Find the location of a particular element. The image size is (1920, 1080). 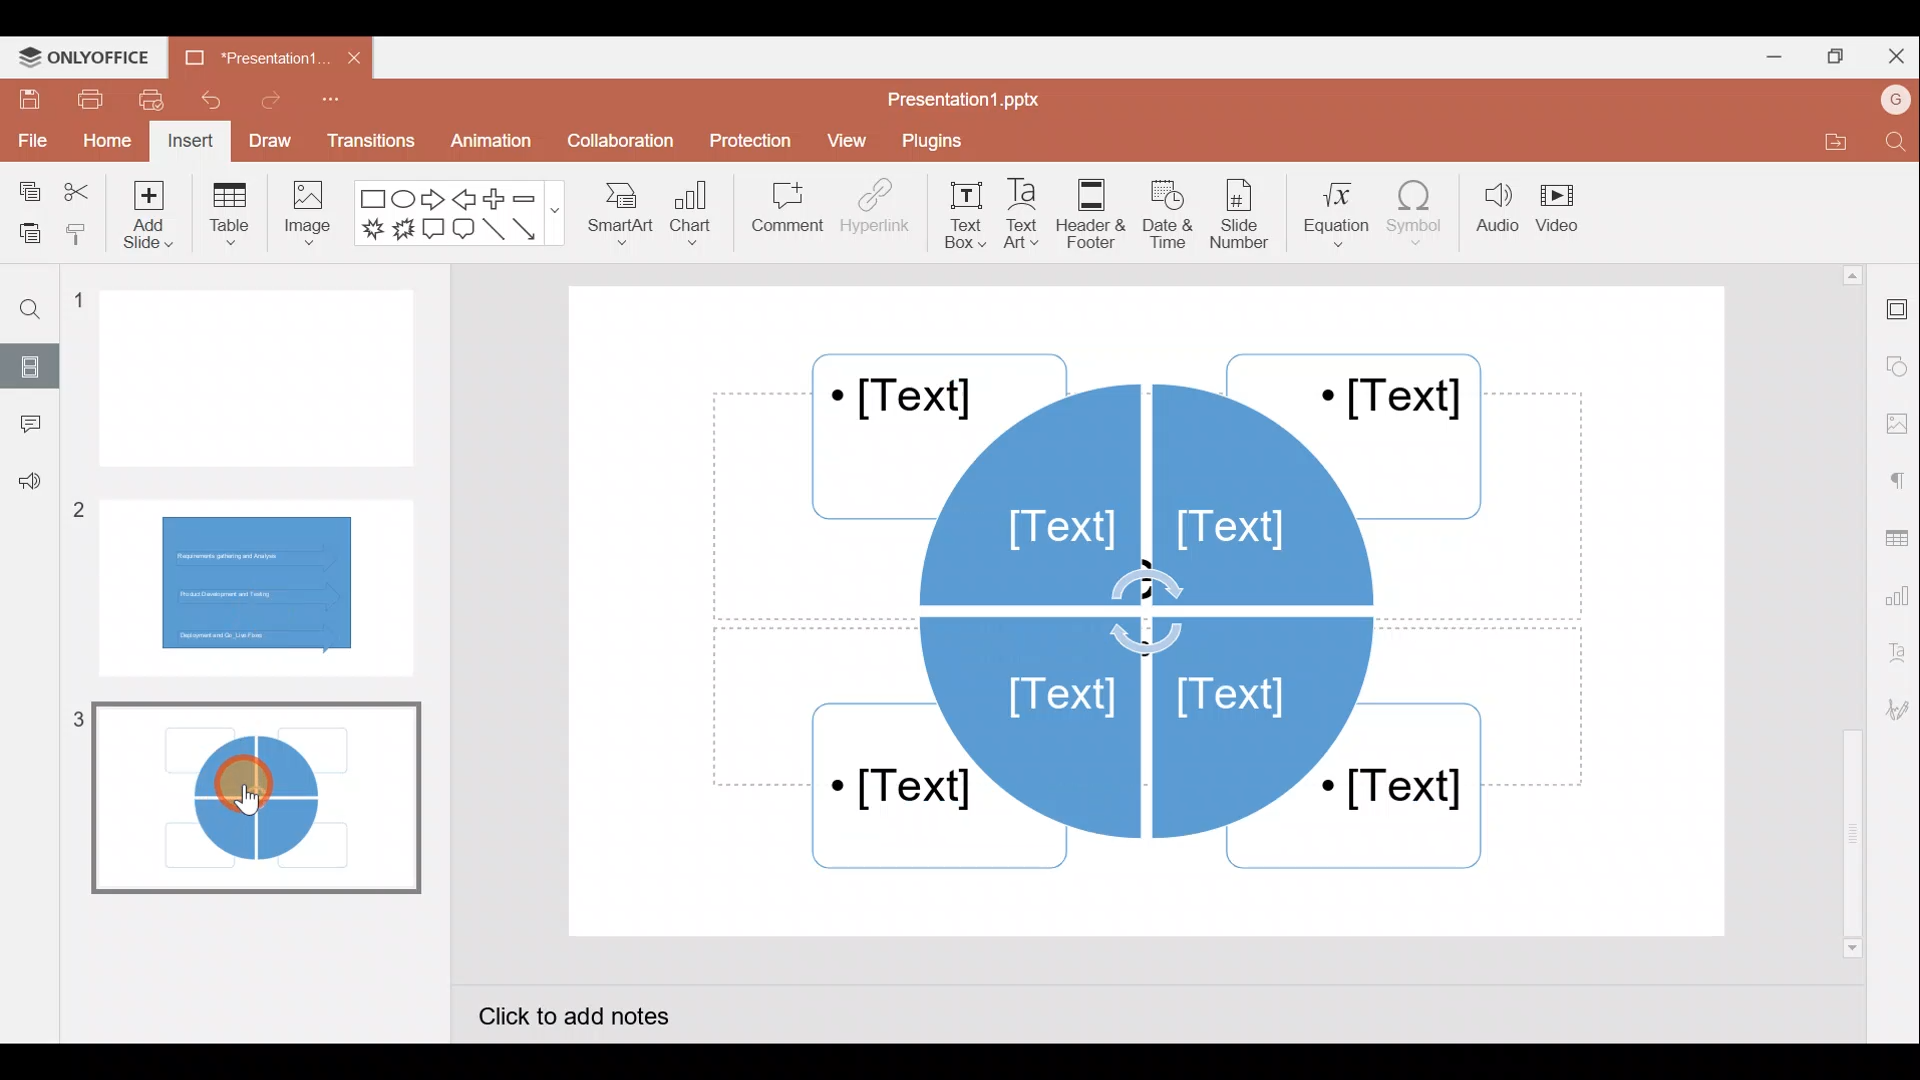

Table settings is located at coordinates (1898, 538).